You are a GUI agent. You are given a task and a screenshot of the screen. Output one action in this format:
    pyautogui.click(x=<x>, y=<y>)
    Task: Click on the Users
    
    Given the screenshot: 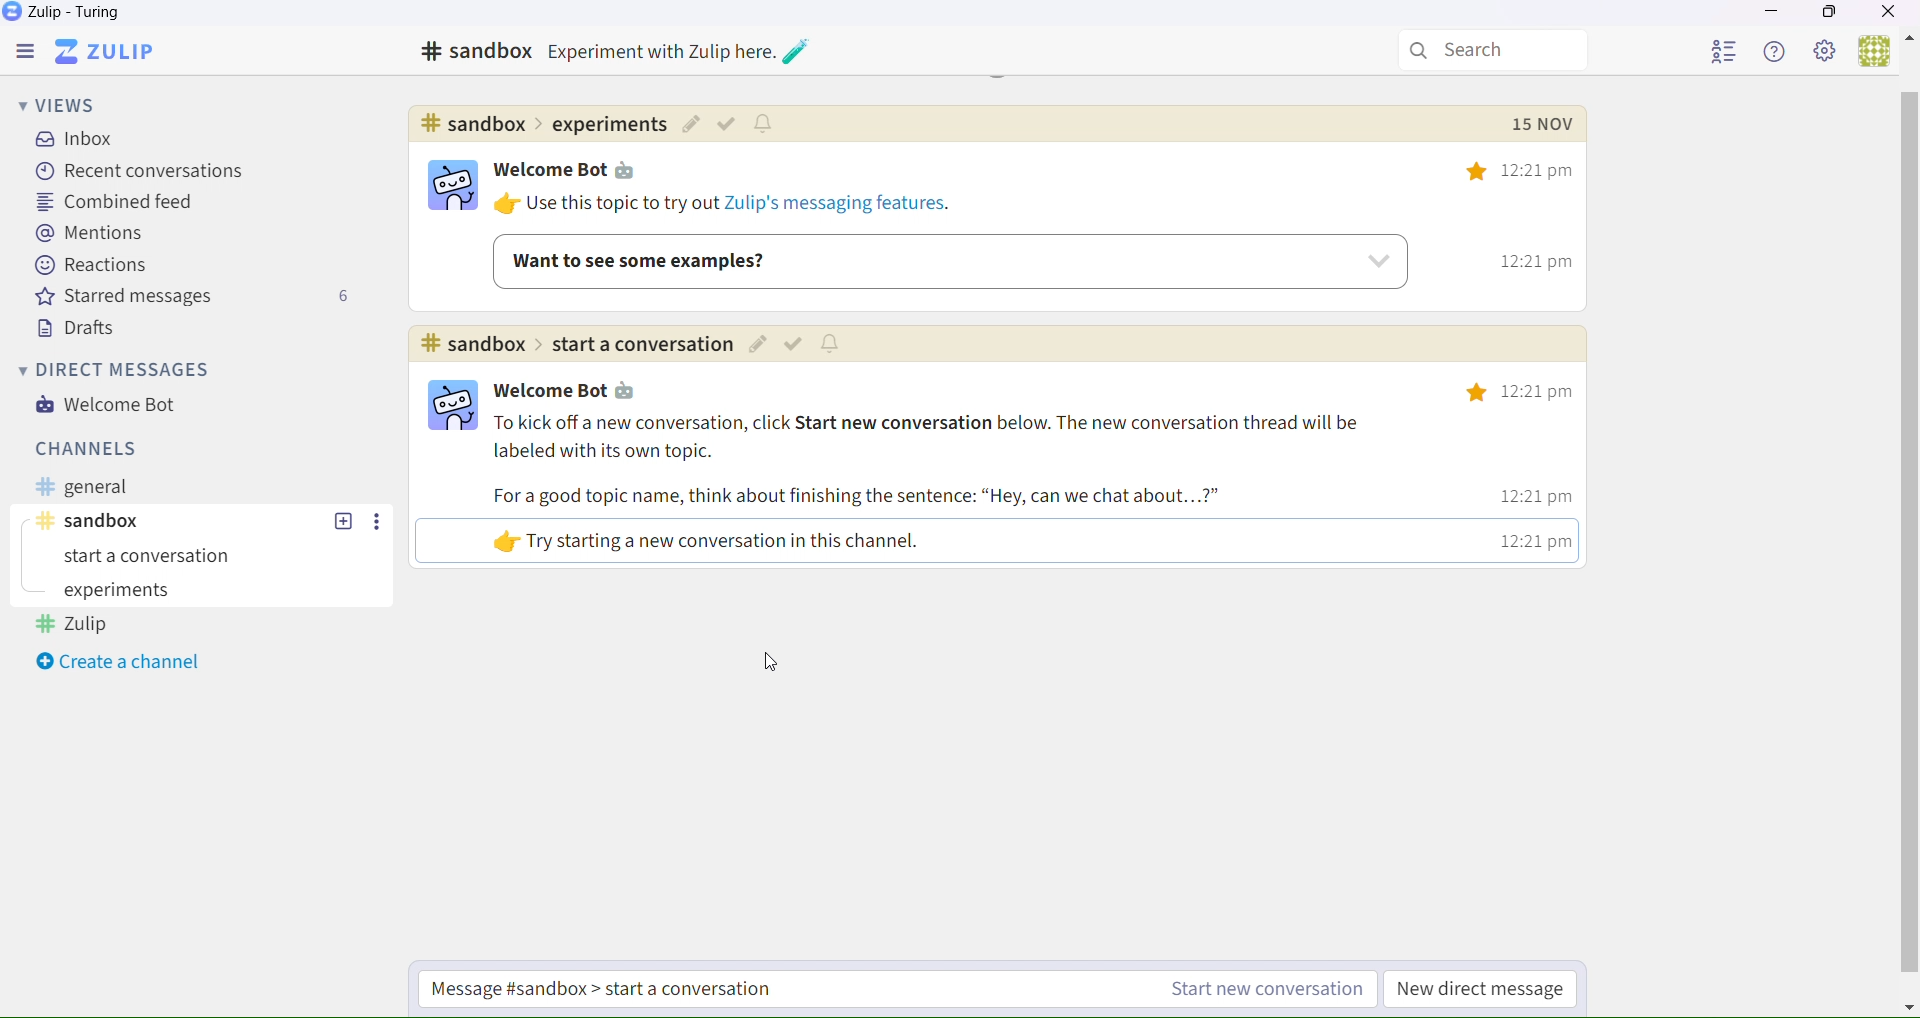 What is the action you would take?
    pyautogui.click(x=1874, y=52)
    